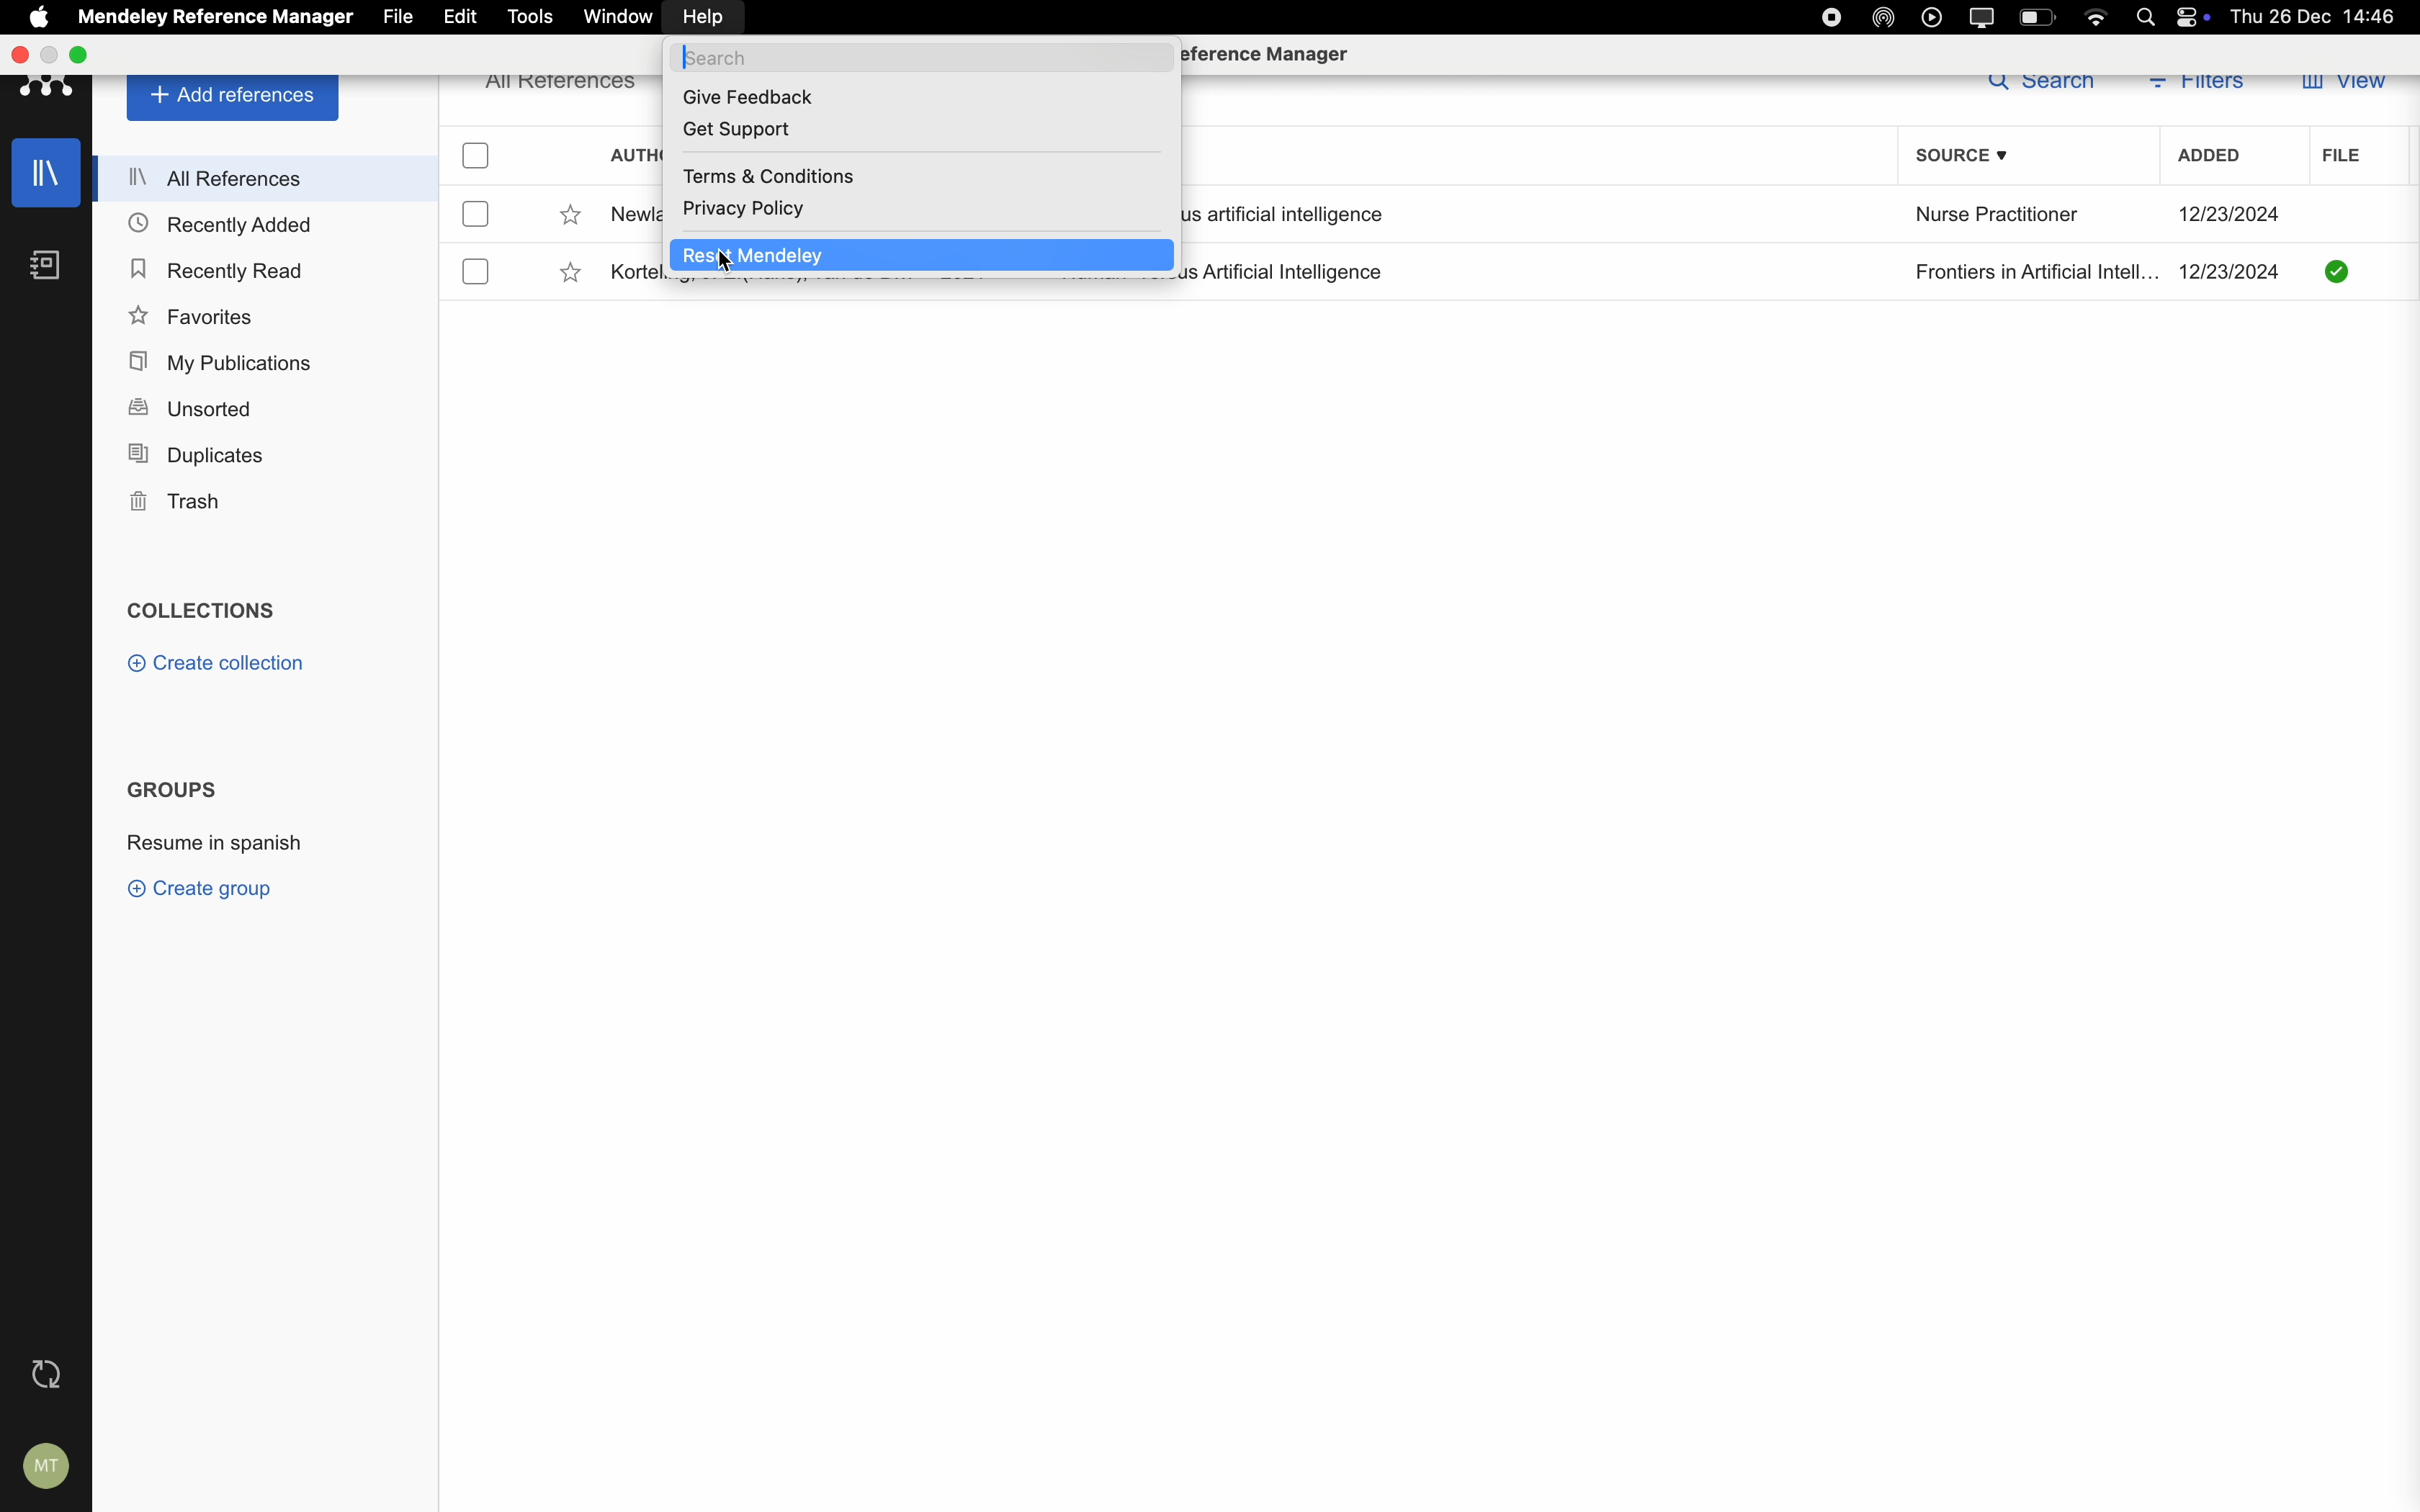 This screenshot has width=2420, height=1512. I want to click on create collection, so click(213, 666).